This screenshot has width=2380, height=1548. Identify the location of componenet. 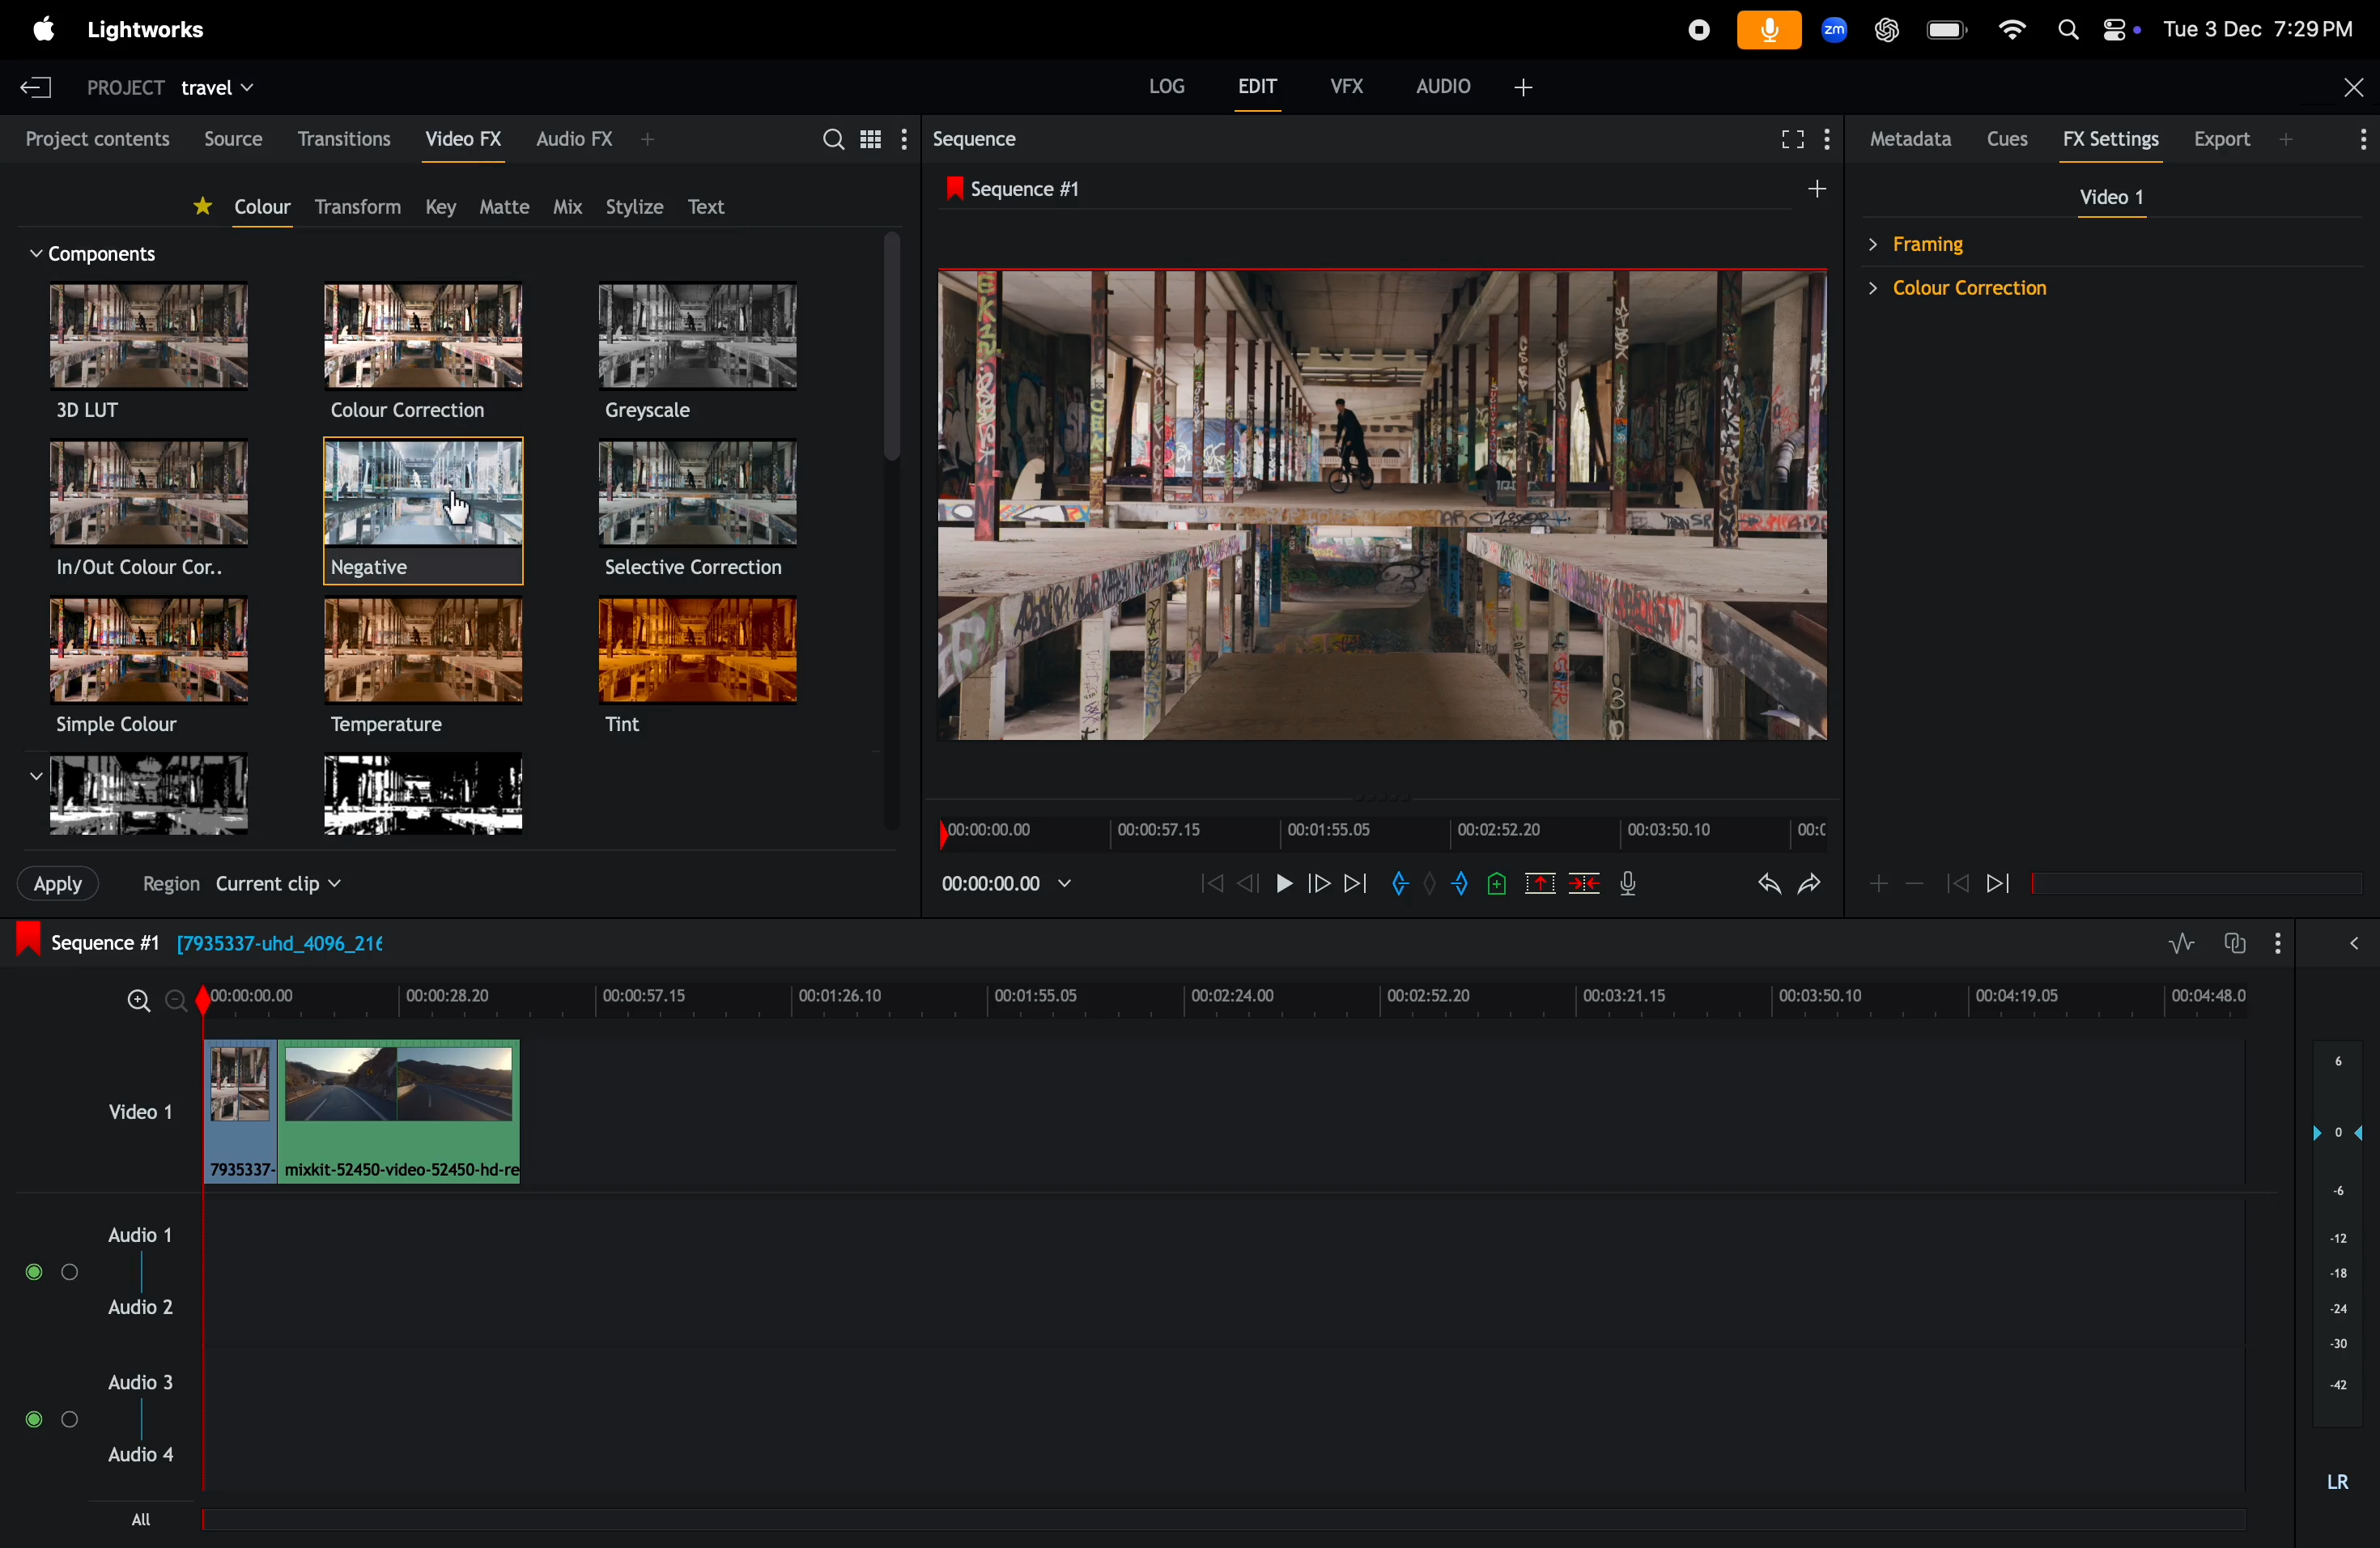
(106, 252).